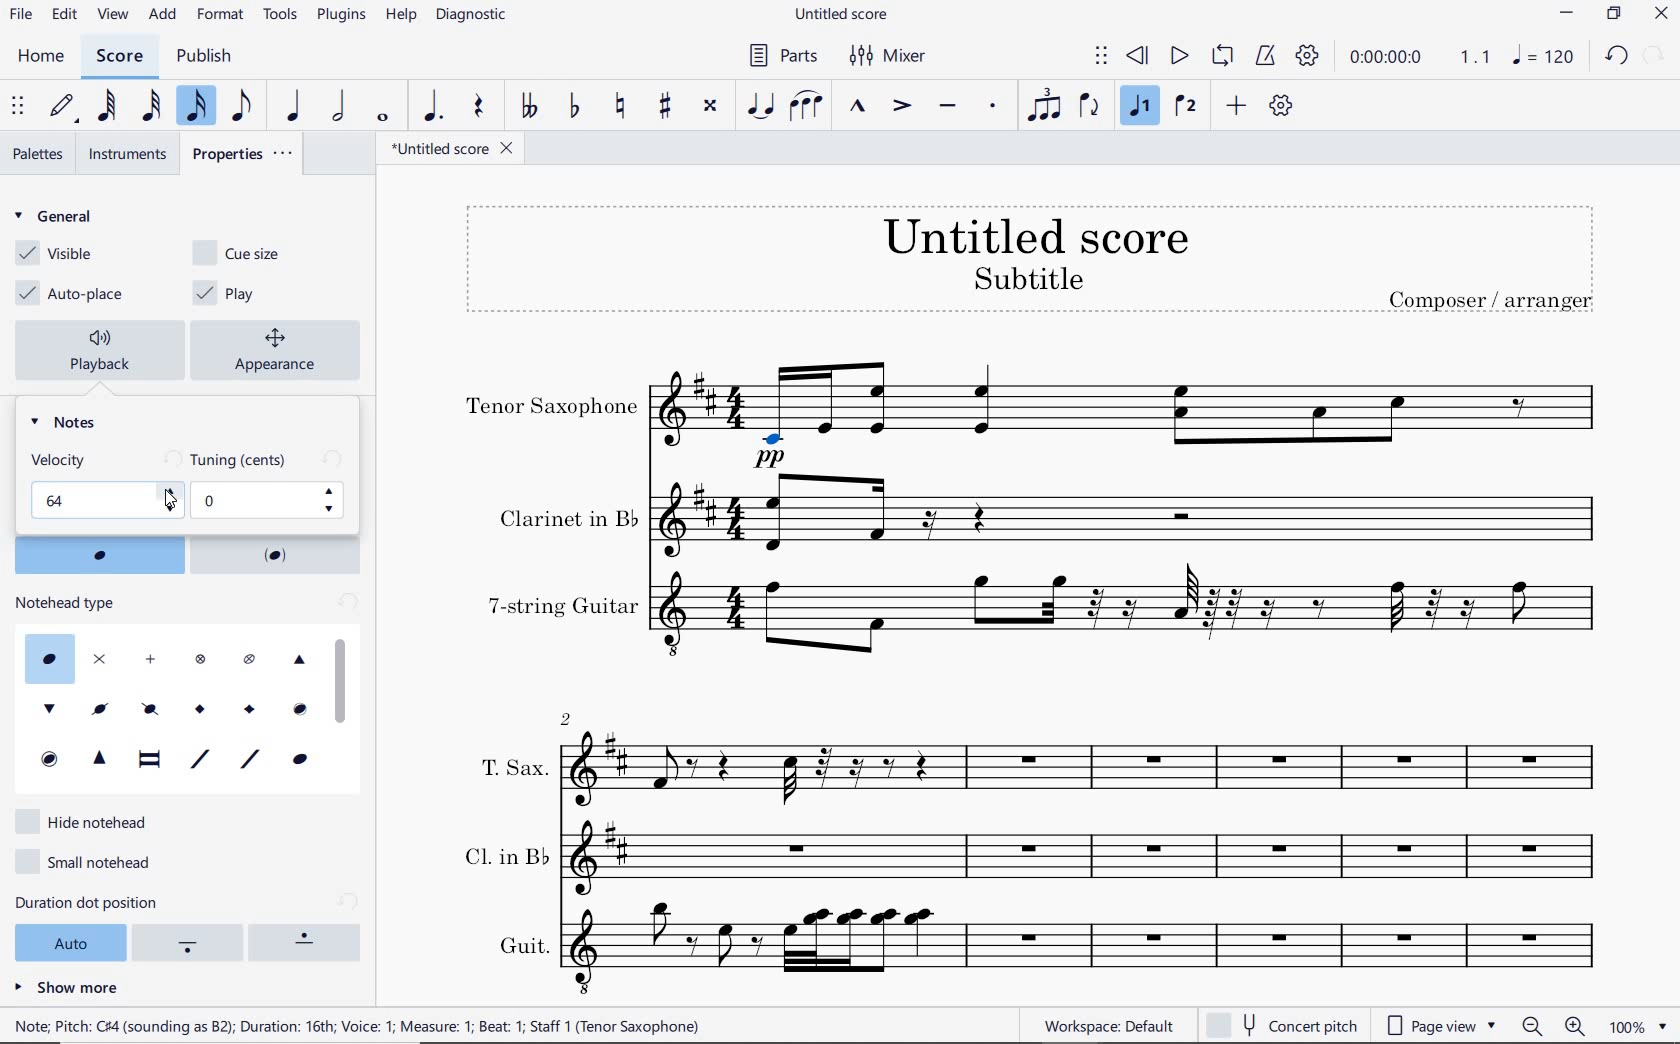  Describe the element at coordinates (1614, 15) in the screenshot. I see `restore down` at that location.